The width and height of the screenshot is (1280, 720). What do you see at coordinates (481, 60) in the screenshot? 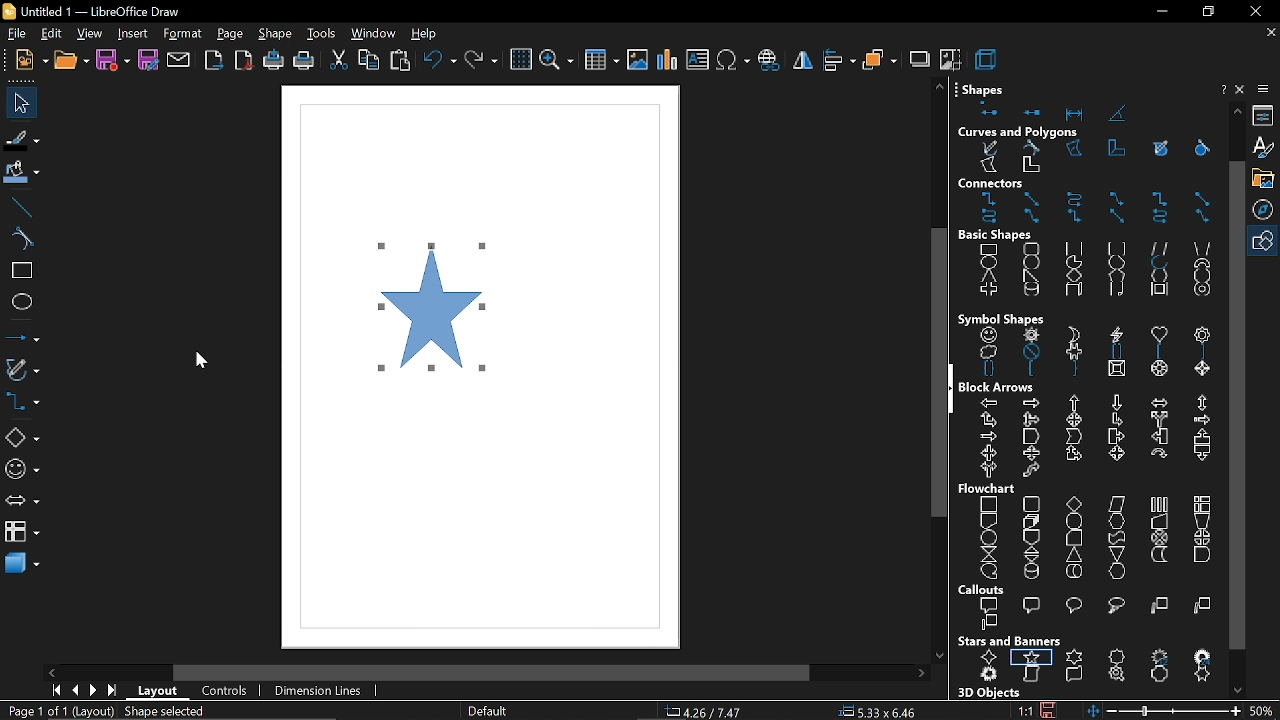
I see `redo` at bounding box center [481, 60].